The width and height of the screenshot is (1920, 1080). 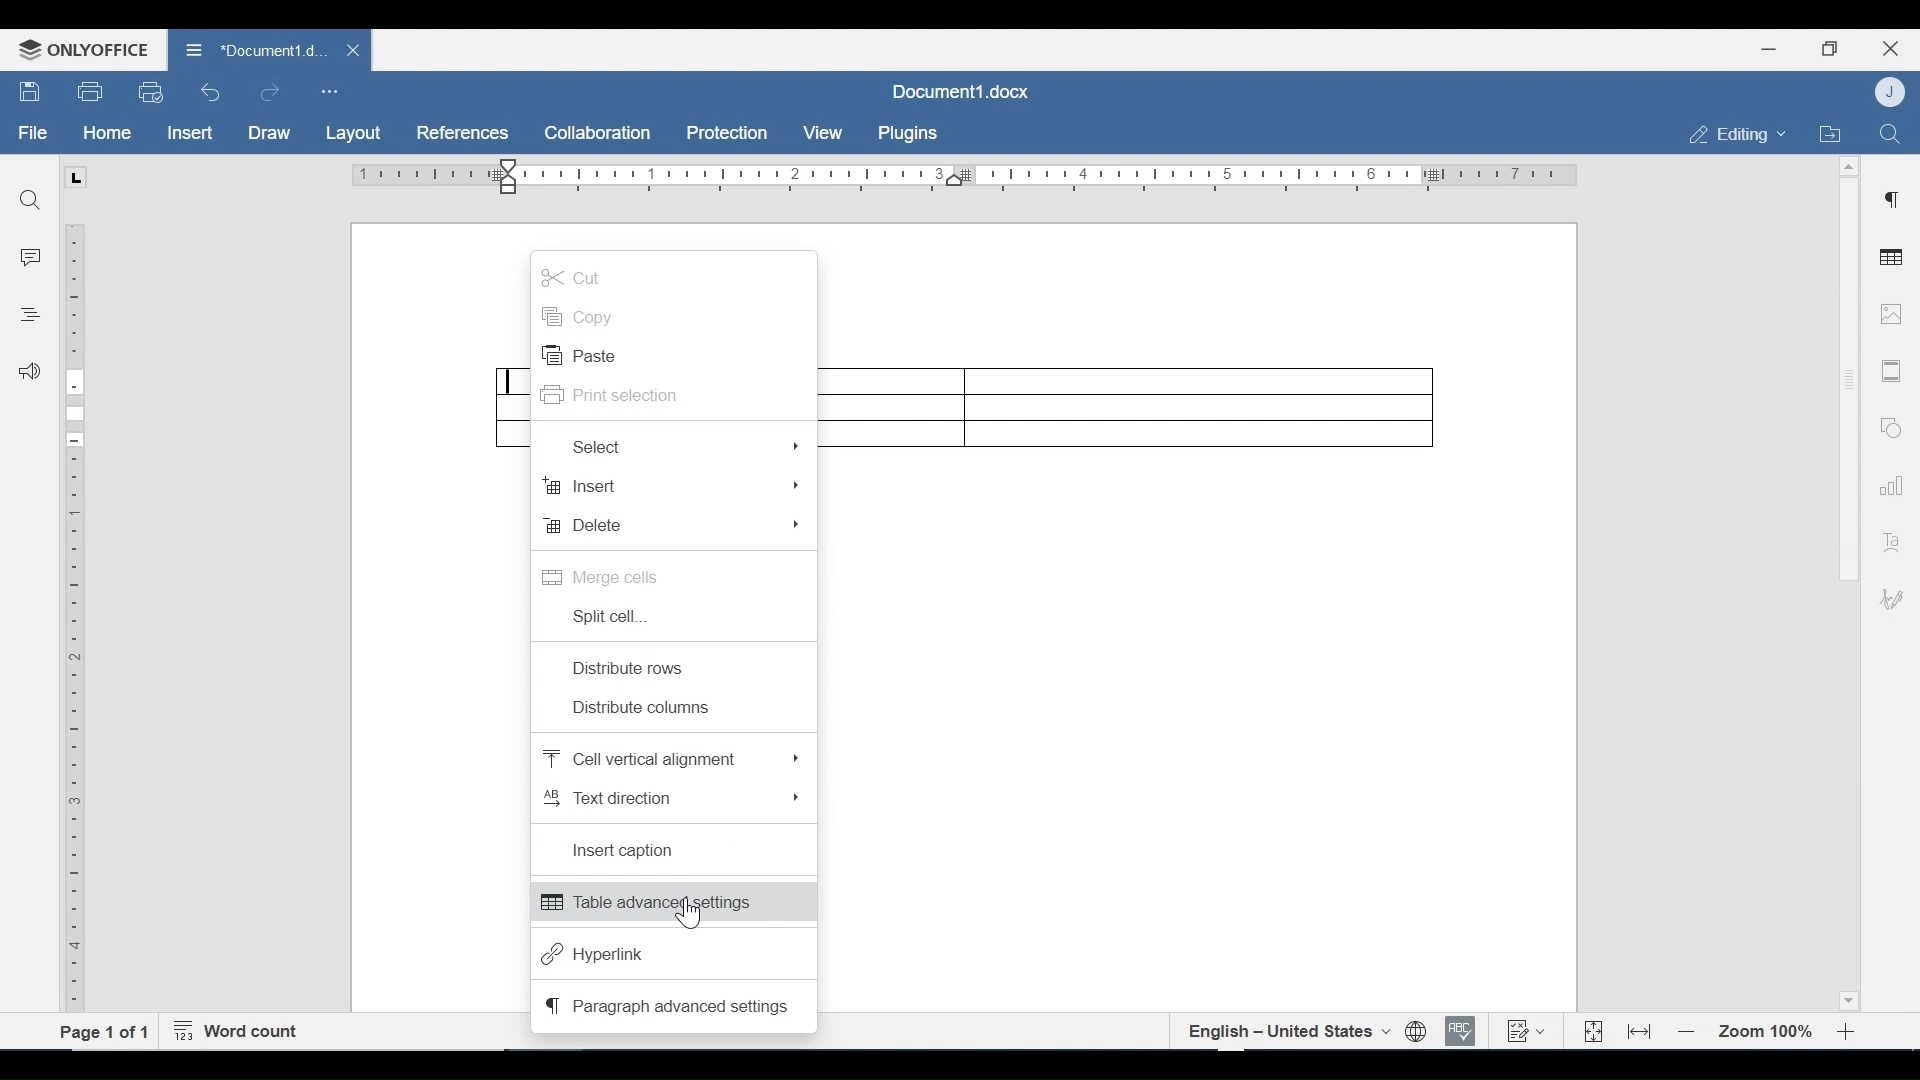 I want to click on Paragraph Settings, so click(x=1892, y=197).